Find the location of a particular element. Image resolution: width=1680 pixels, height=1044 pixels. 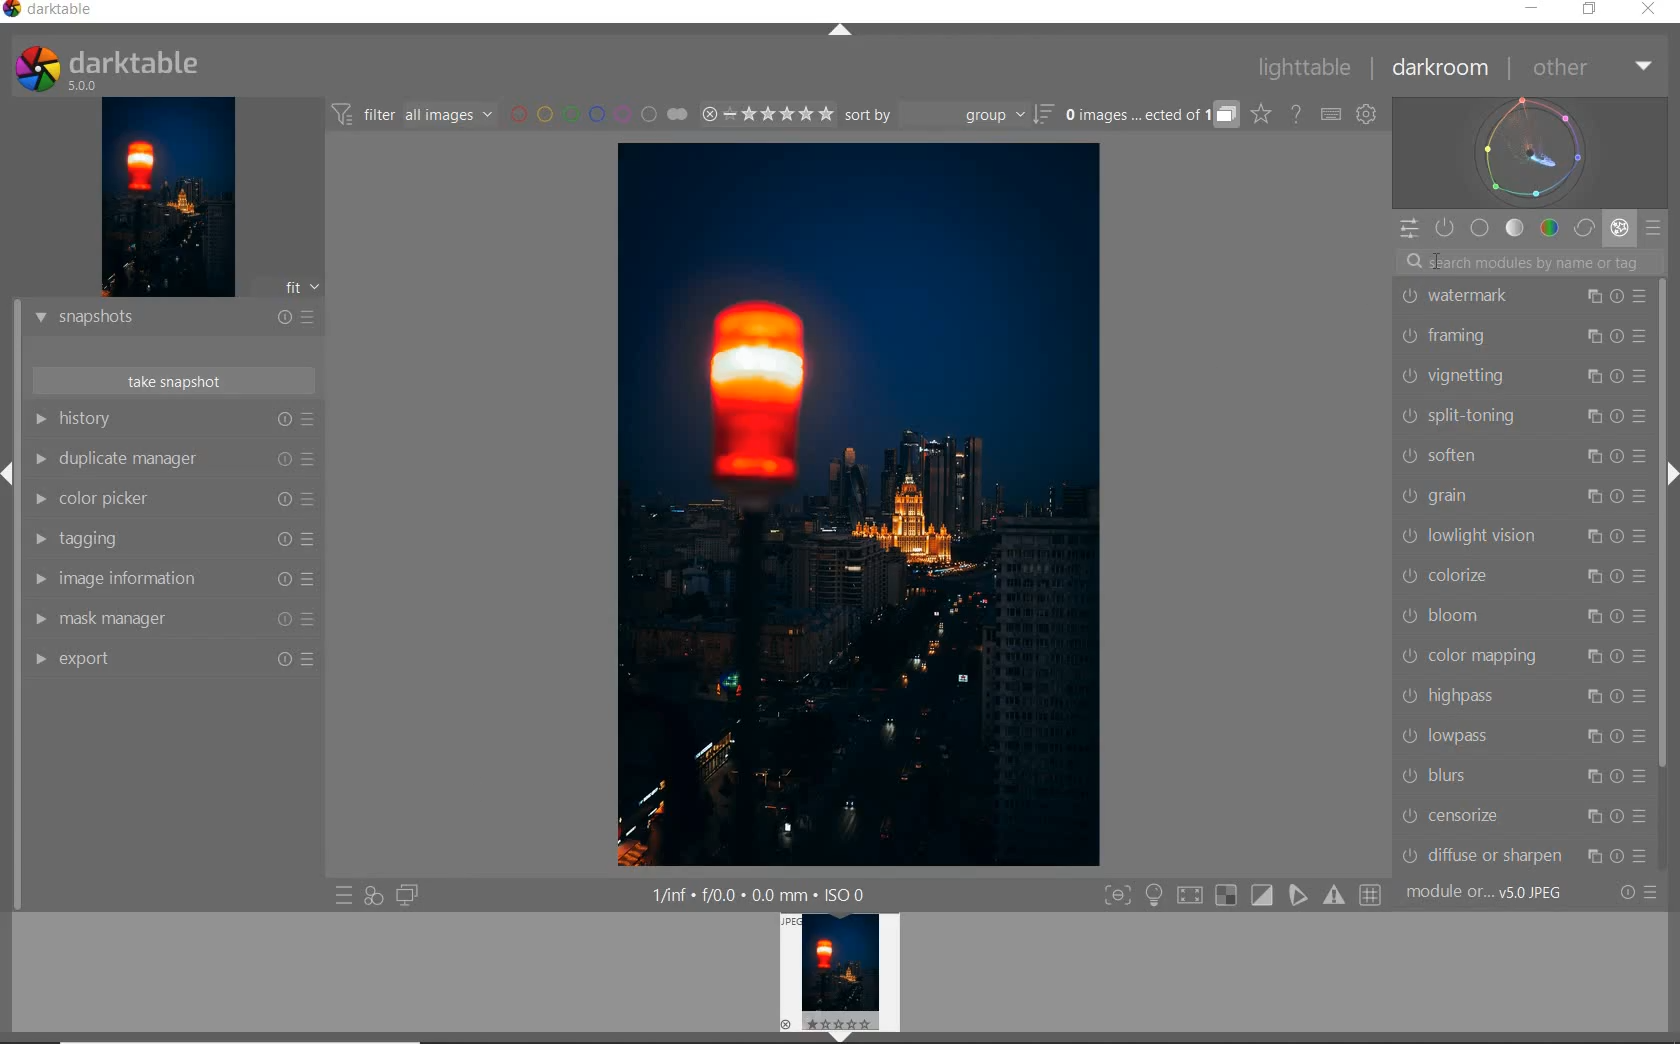

Preset and reset is located at coordinates (313, 502).